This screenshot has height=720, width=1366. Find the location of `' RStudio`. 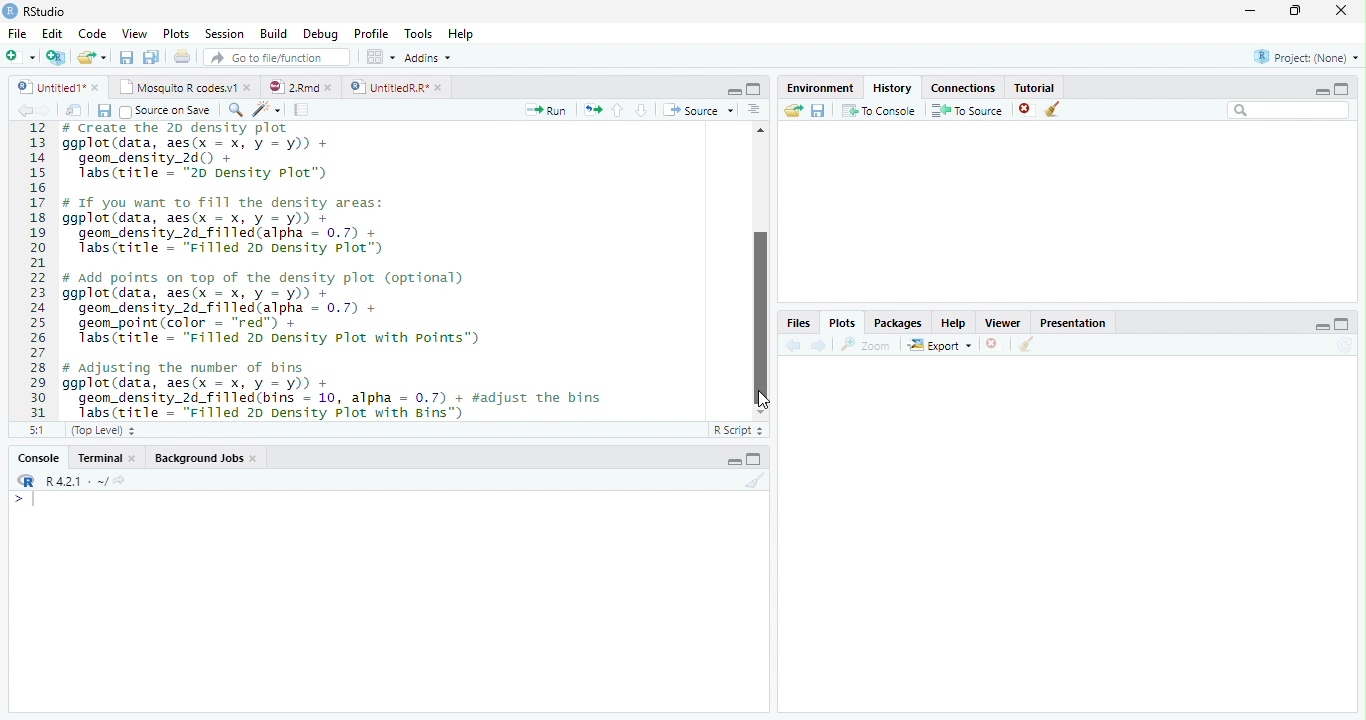

' RStudio is located at coordinates (34, 12).